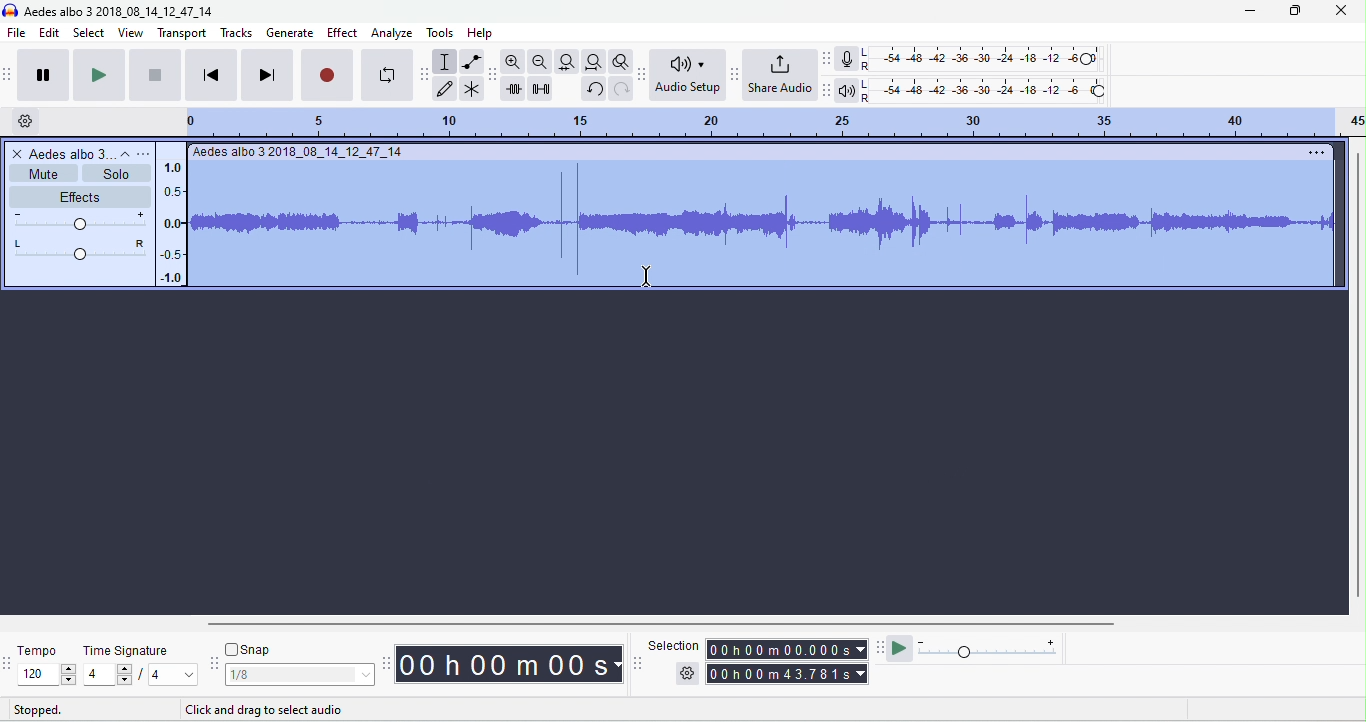 This screenshot has height=722, width=1366. I want to click on redo, so click(622, 89).